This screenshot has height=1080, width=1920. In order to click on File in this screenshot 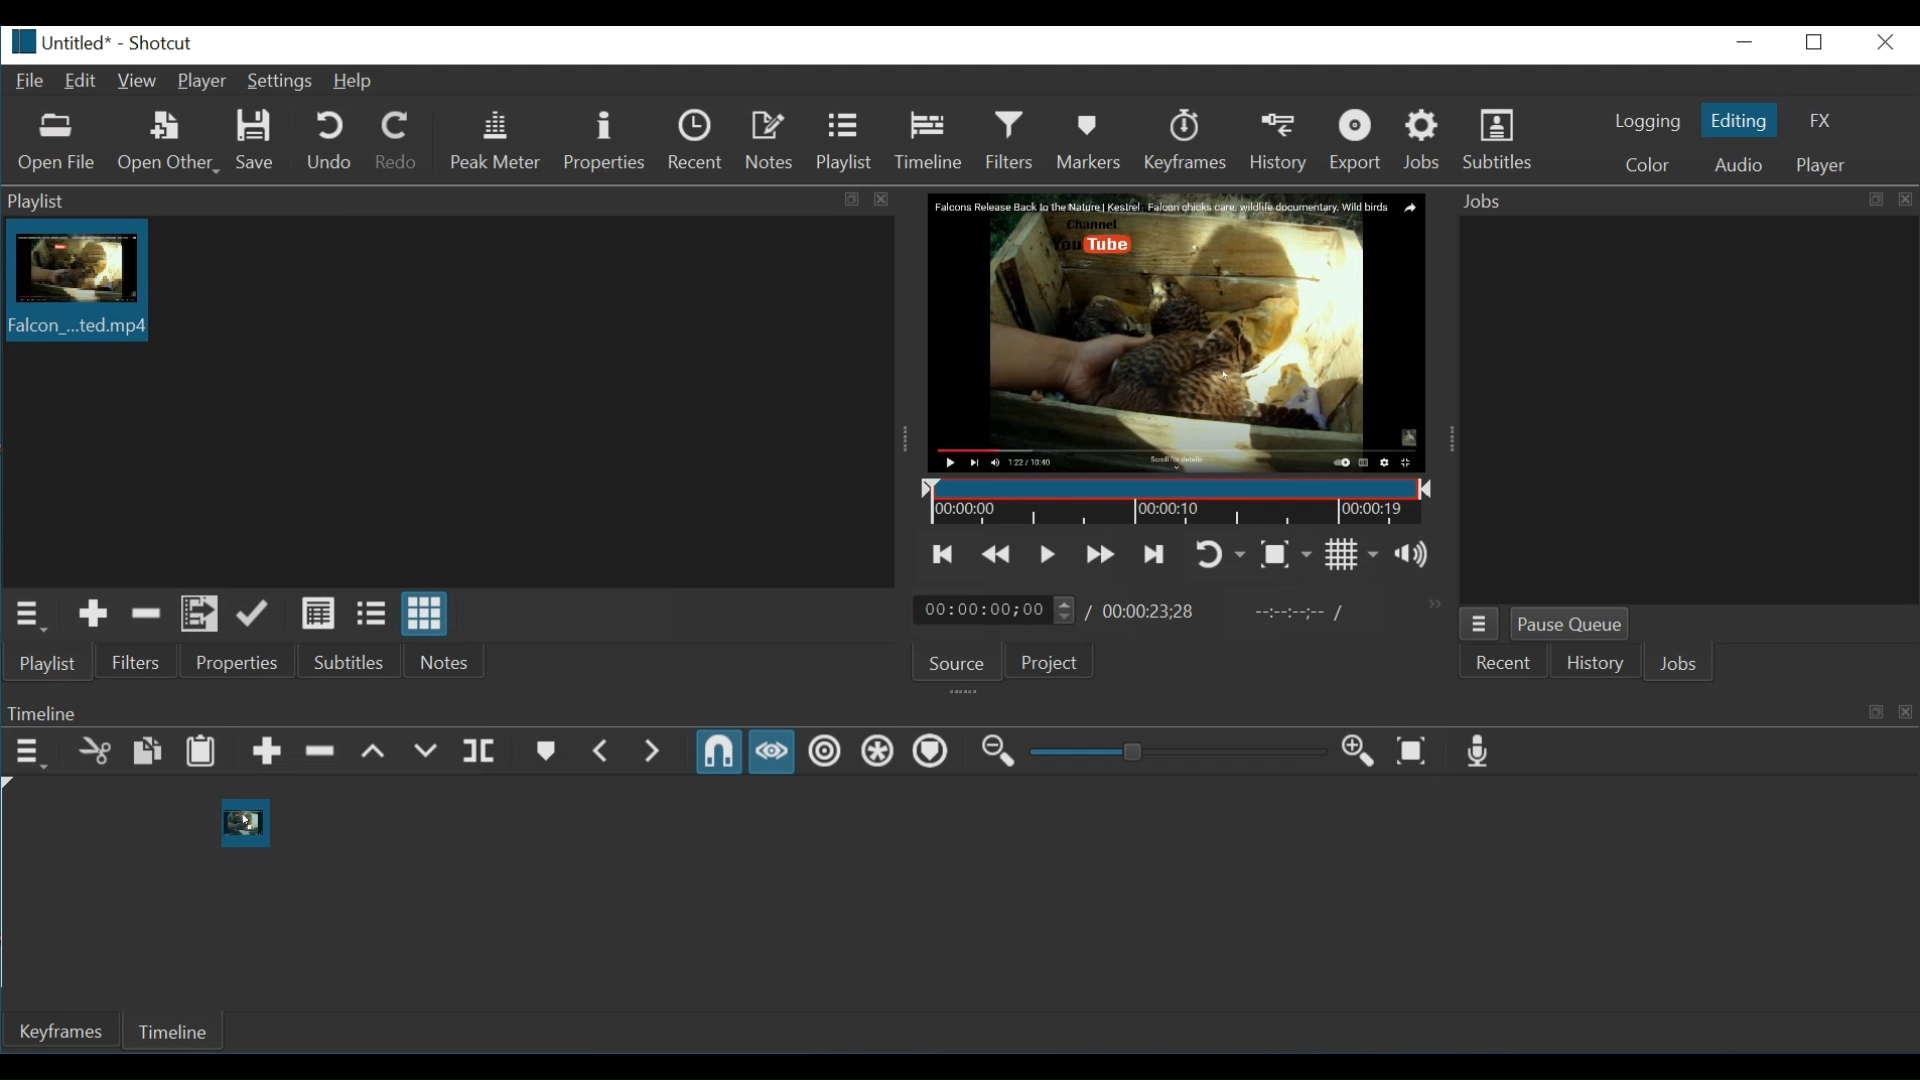, I will do `click(27, 79)`.